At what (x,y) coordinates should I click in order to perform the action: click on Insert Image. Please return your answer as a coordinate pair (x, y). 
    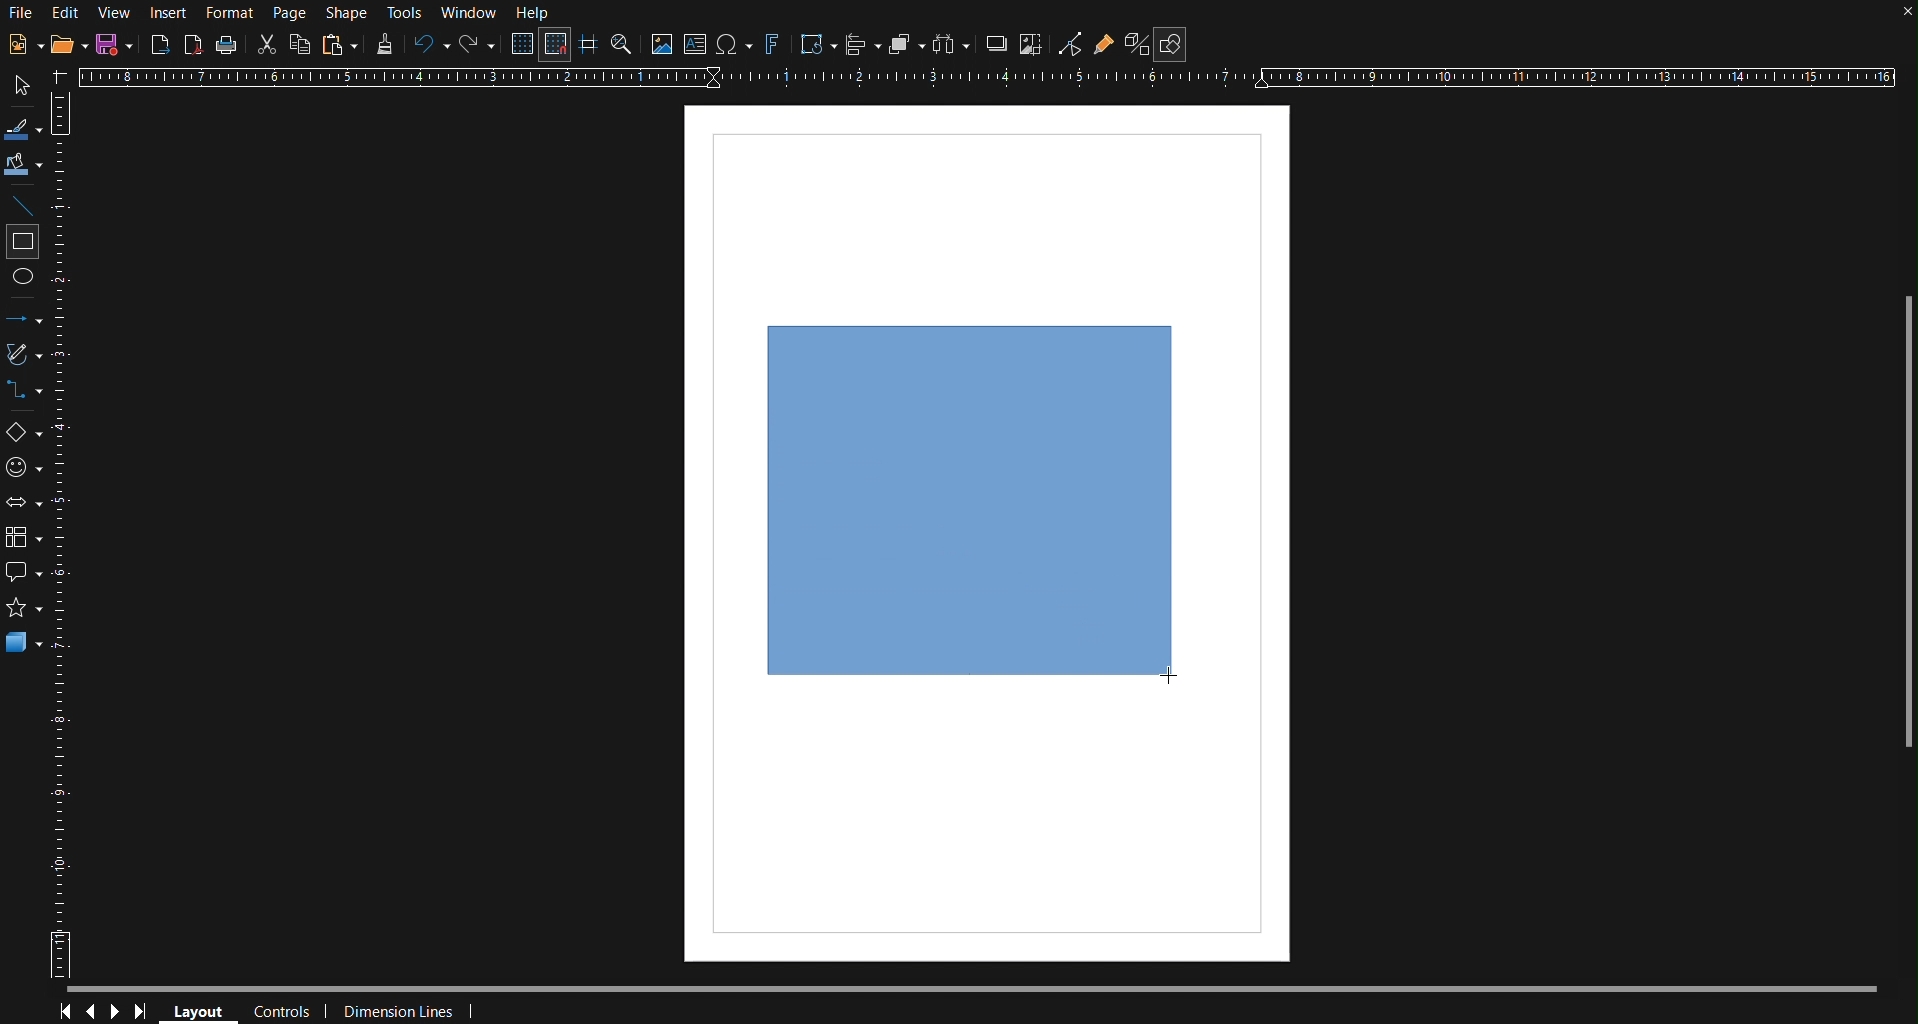
    Looking at the image, I should click on (660, 43).